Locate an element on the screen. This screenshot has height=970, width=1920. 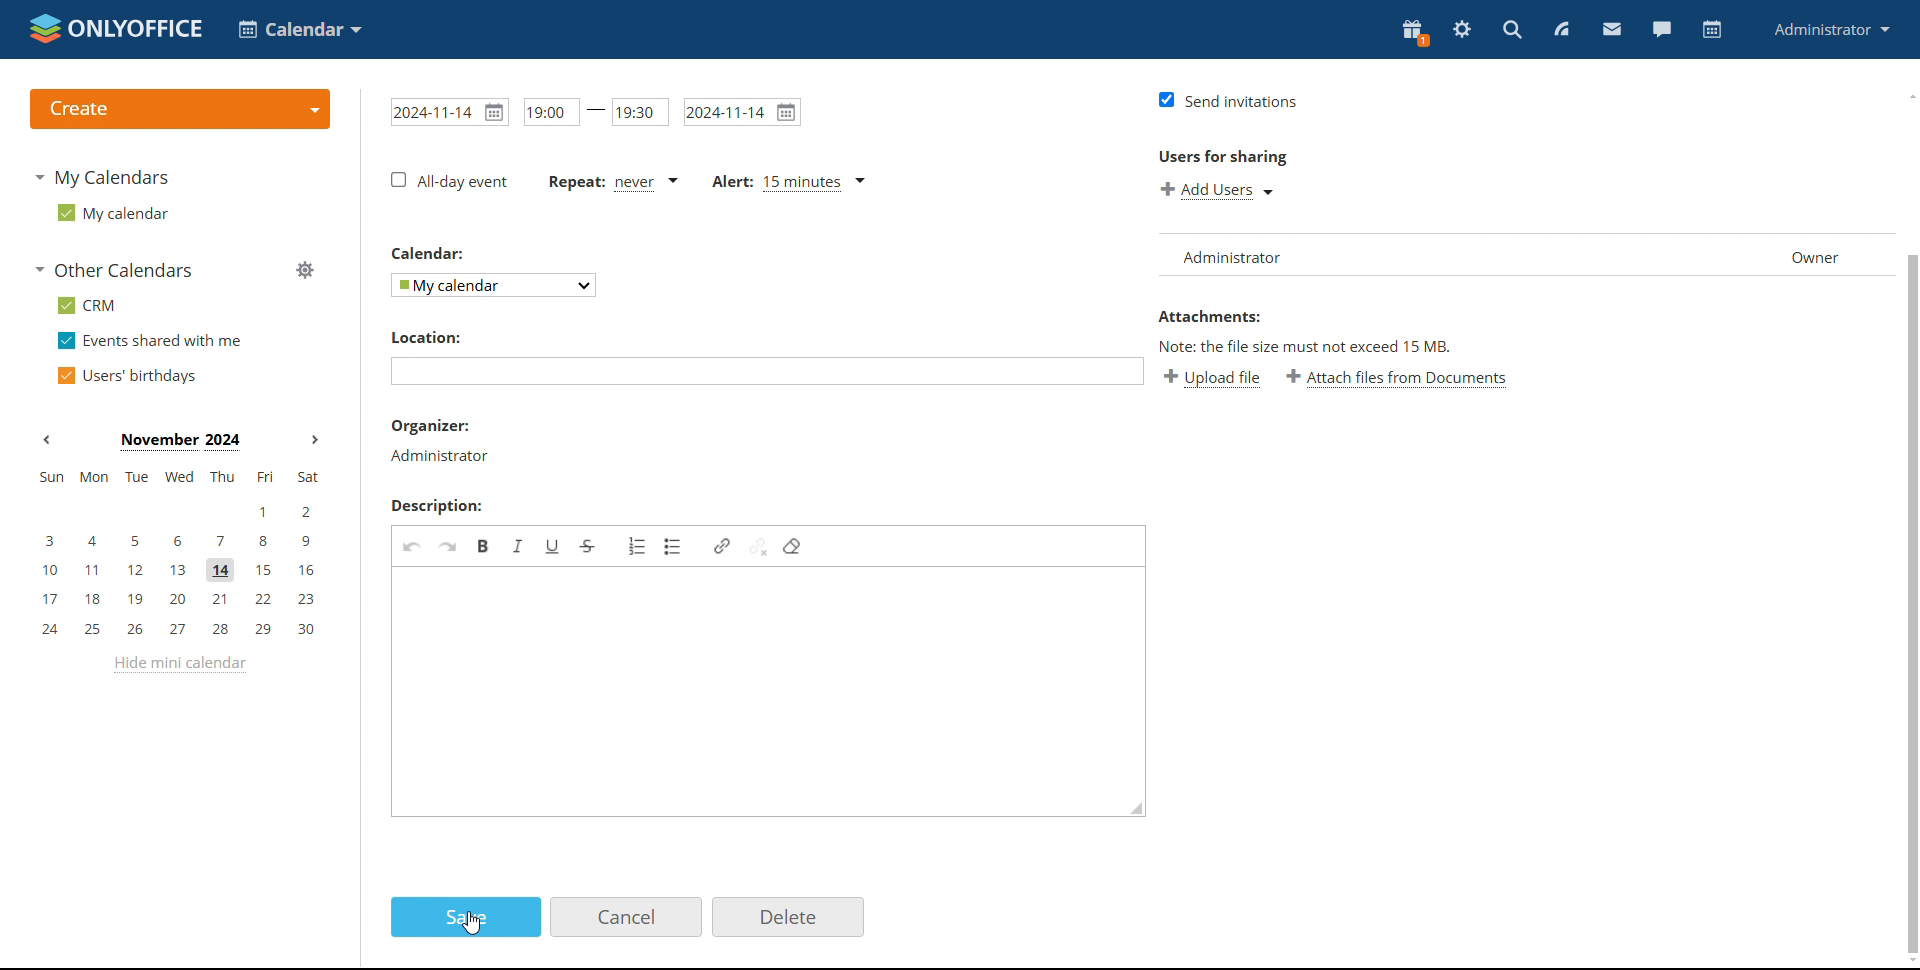
bold is located at coordinates (481, 543).